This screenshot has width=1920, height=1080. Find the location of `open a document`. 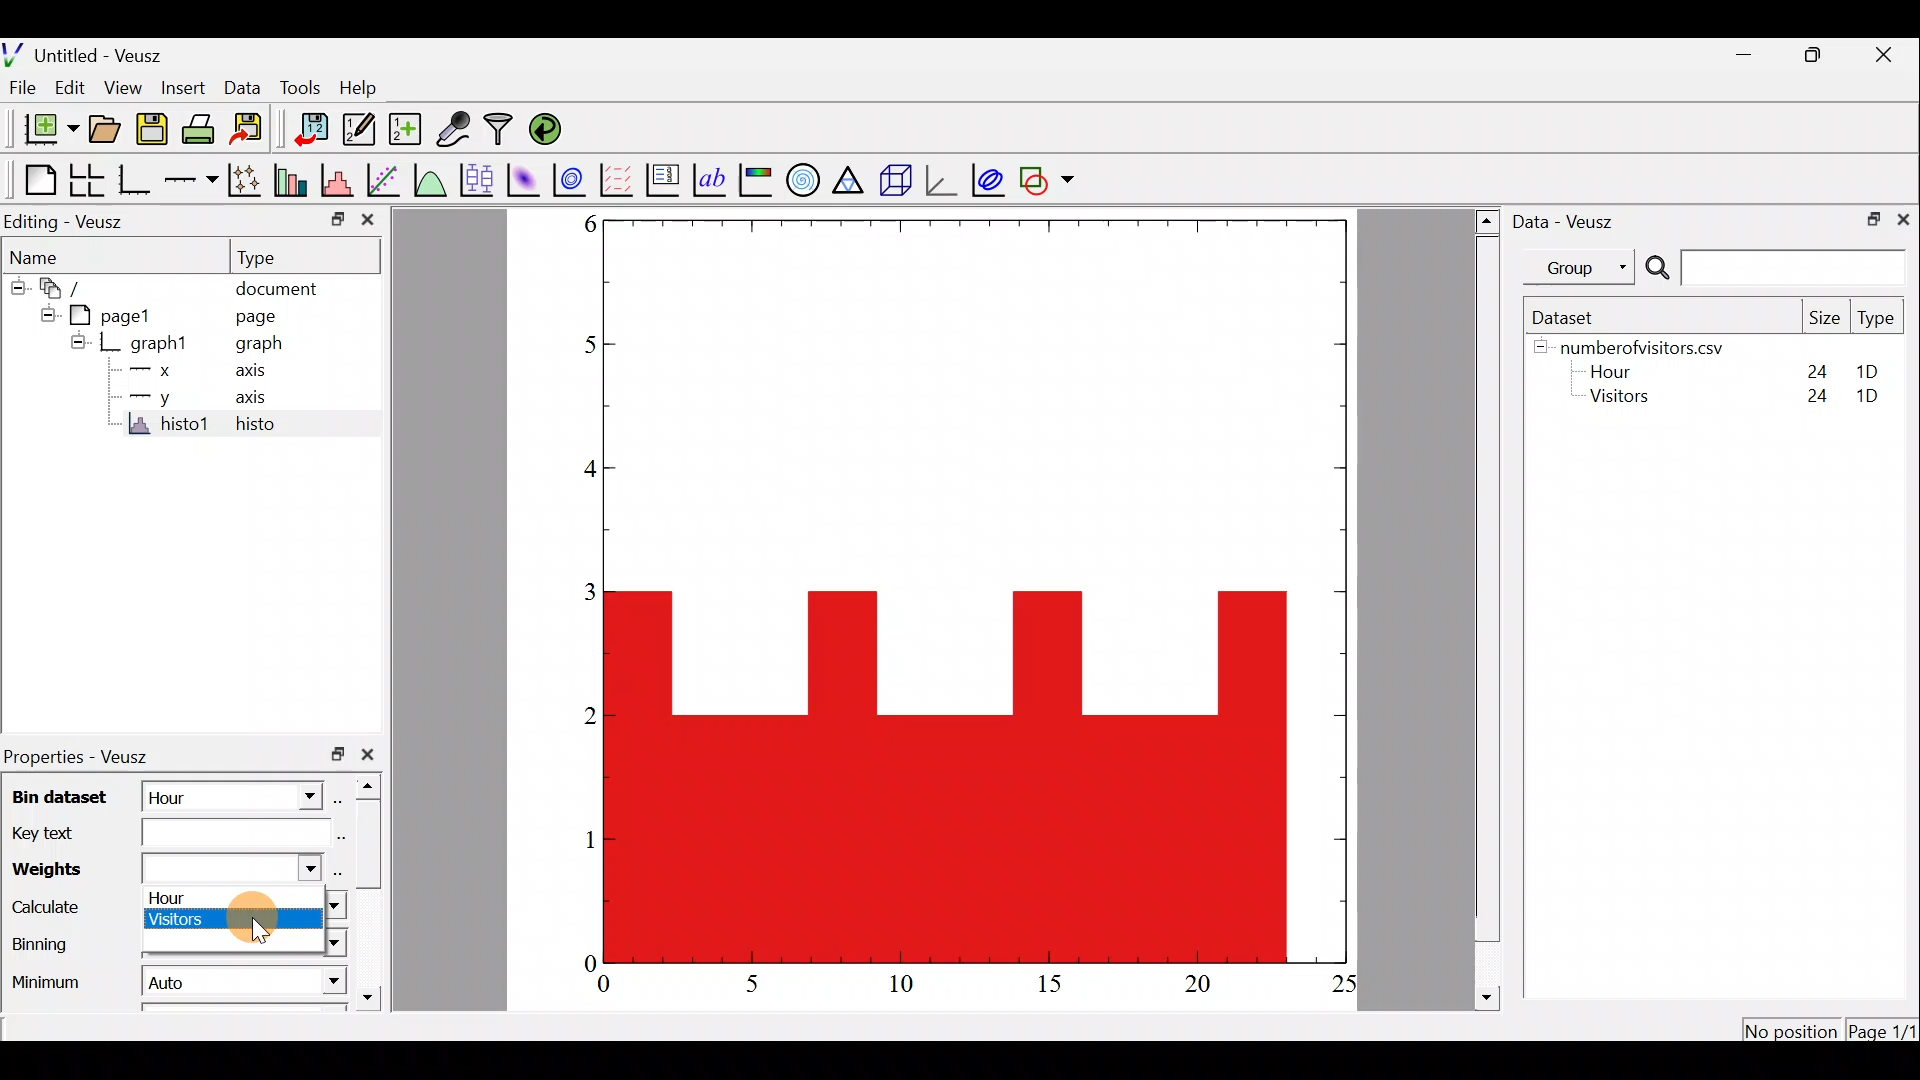

open a document is located at coordinates (103, 129).